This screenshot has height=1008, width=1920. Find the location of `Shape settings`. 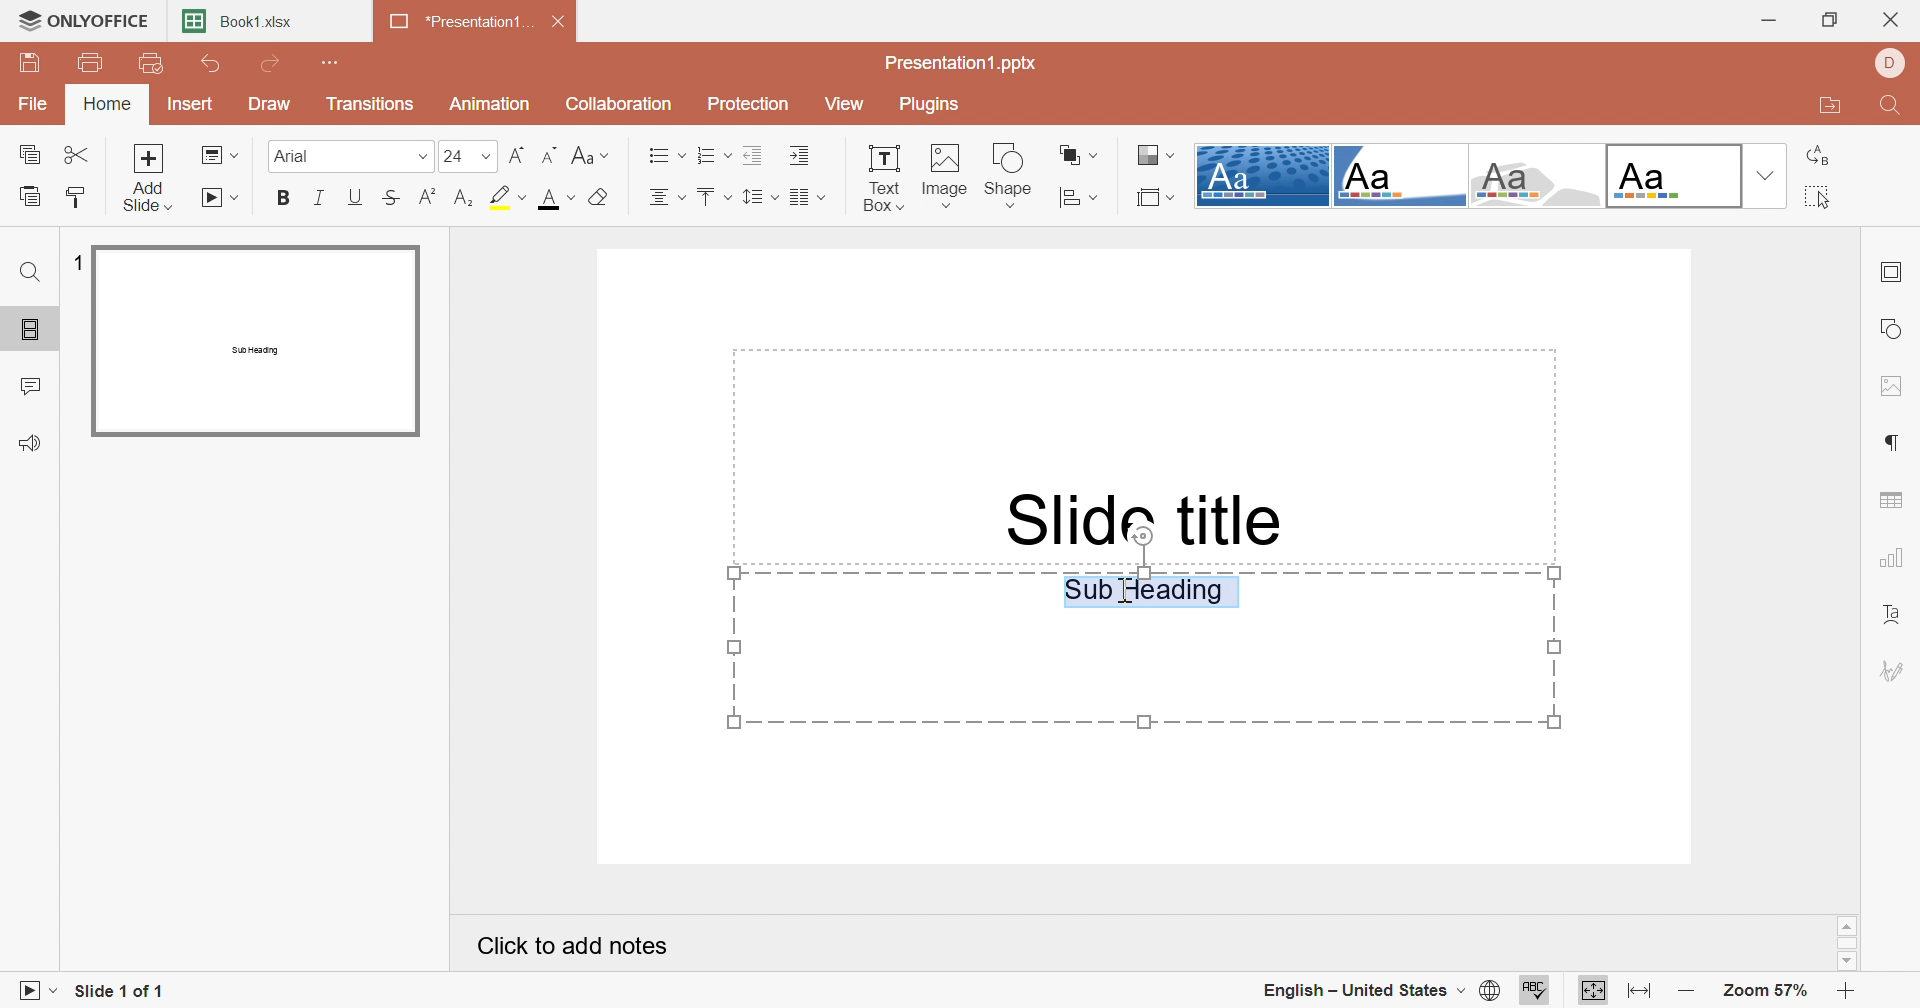

Shape settings is located at coordinates (1895, 328).